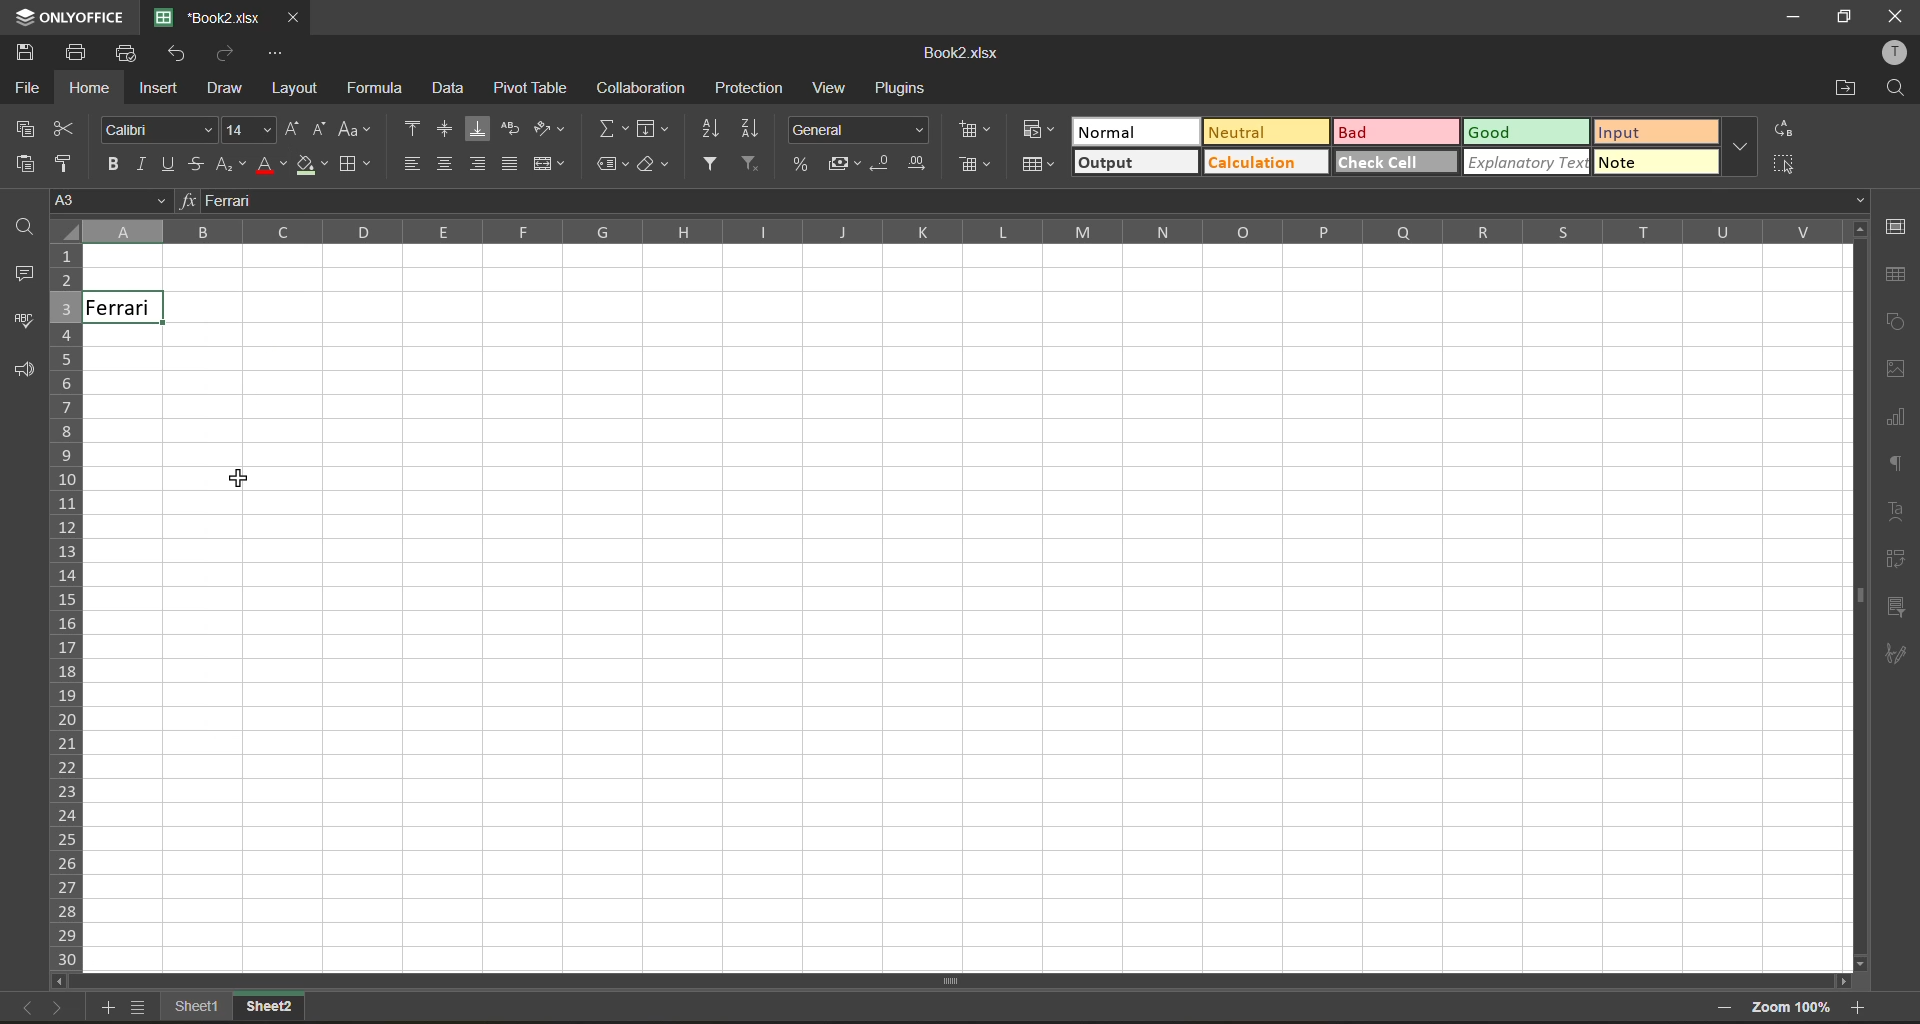  I want to click on comments, so click(27, 274).